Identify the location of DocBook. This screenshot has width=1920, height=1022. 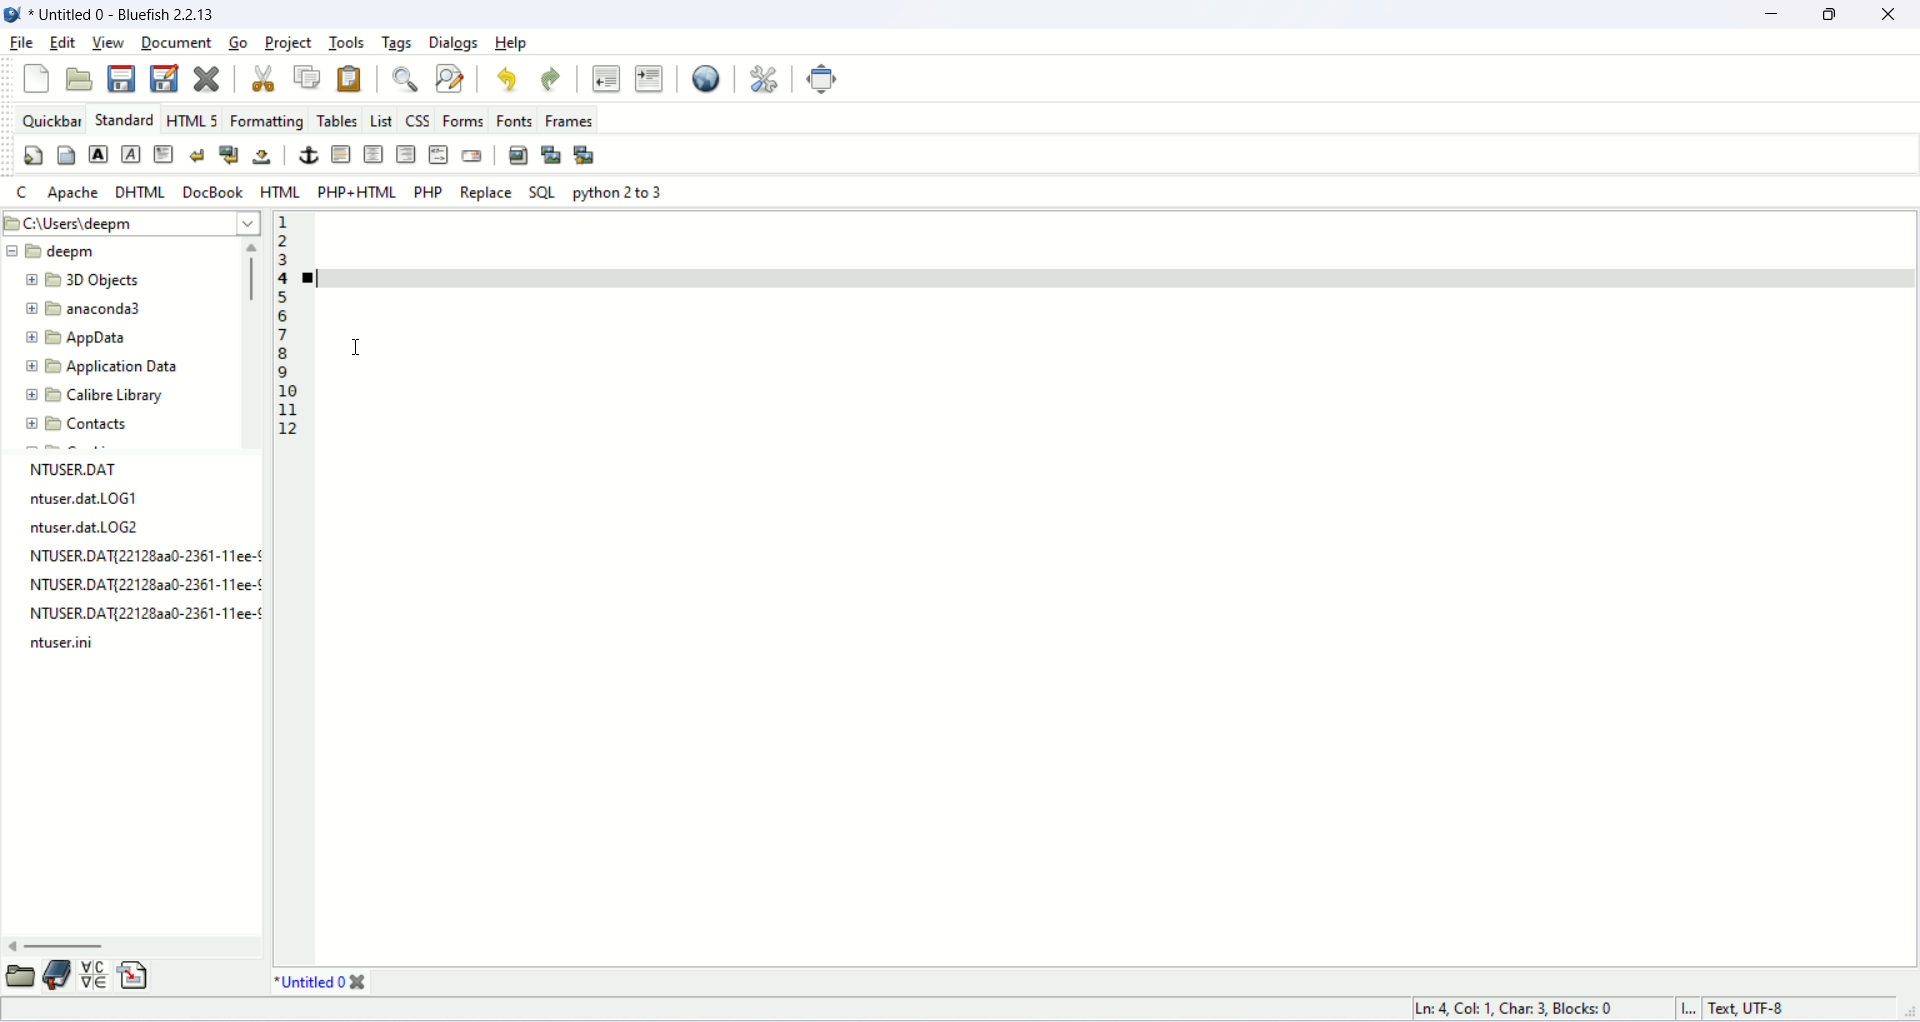
(212, 192).